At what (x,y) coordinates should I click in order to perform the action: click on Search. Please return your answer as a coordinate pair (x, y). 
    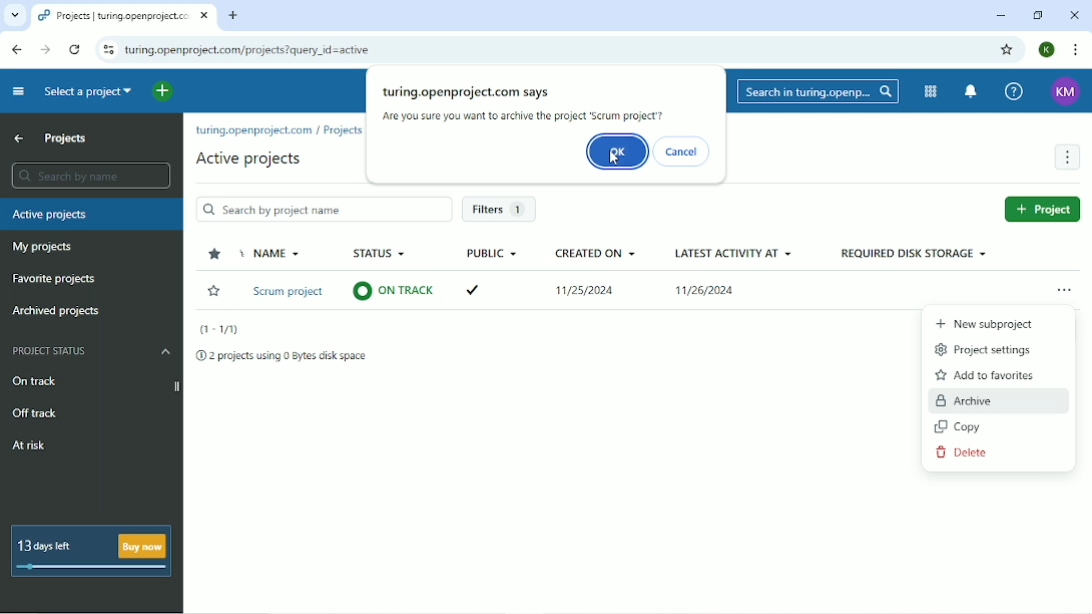
    Looking at the image, I should click on (816, 91).